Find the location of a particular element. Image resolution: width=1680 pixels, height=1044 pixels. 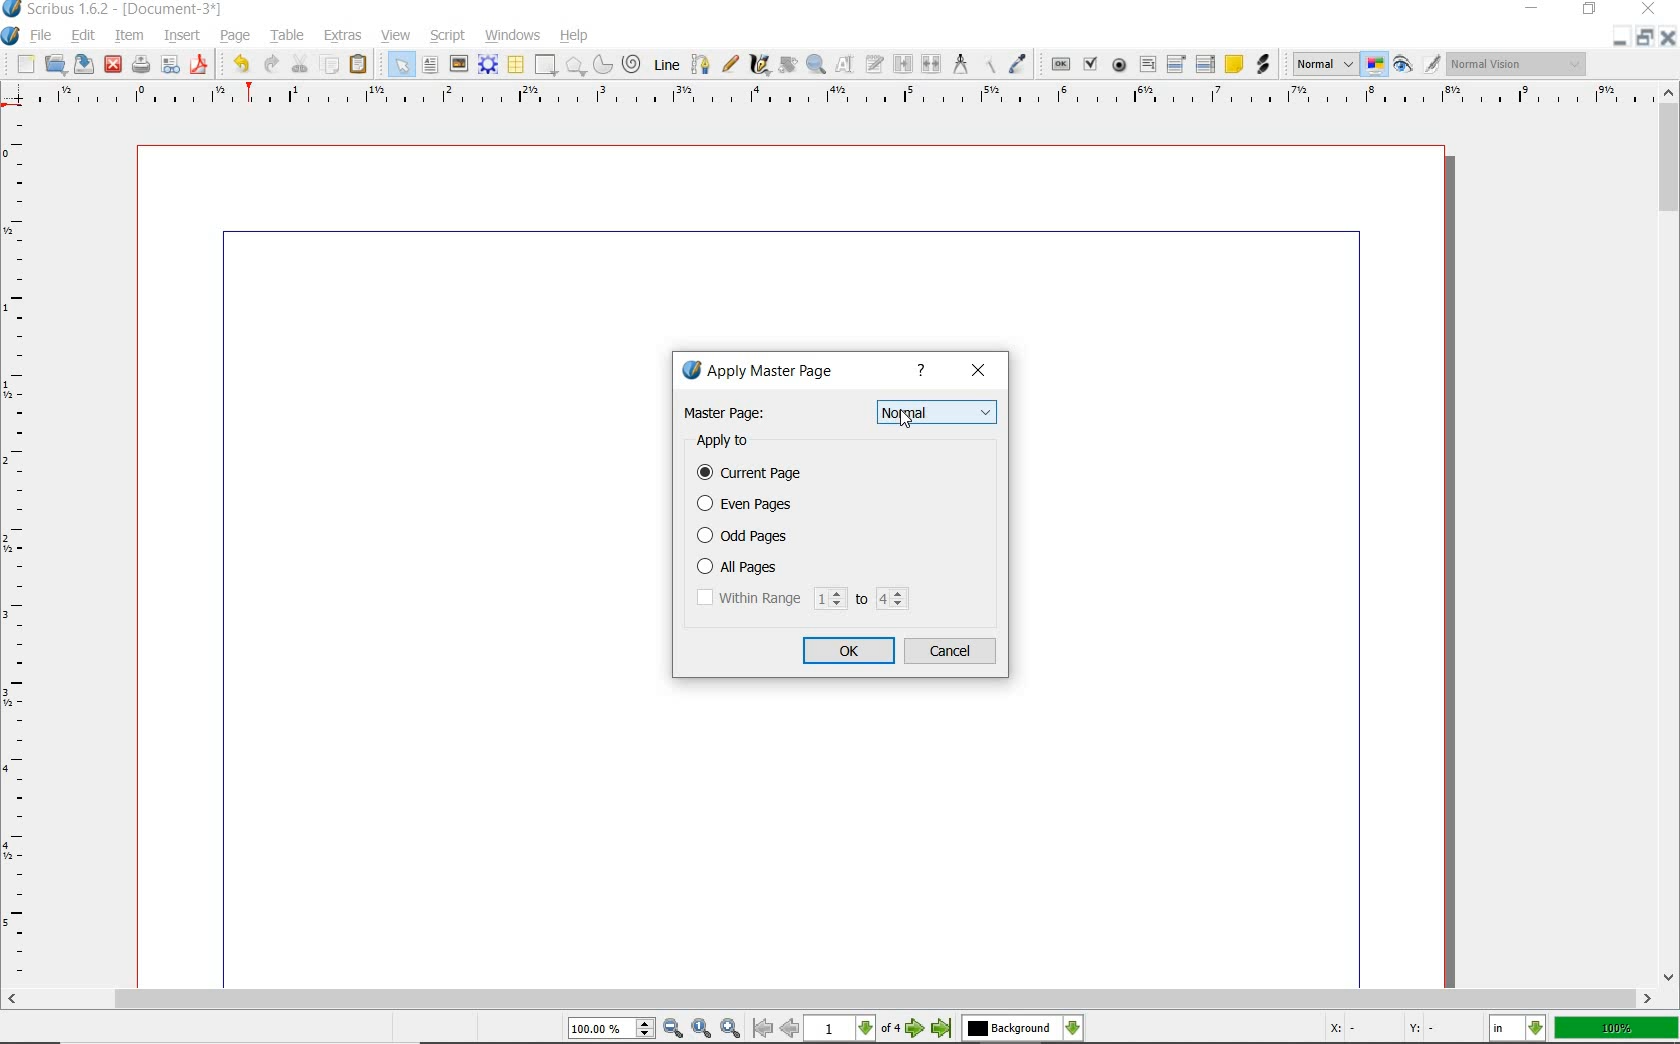

odd pages is located at coordinates (799, 535).